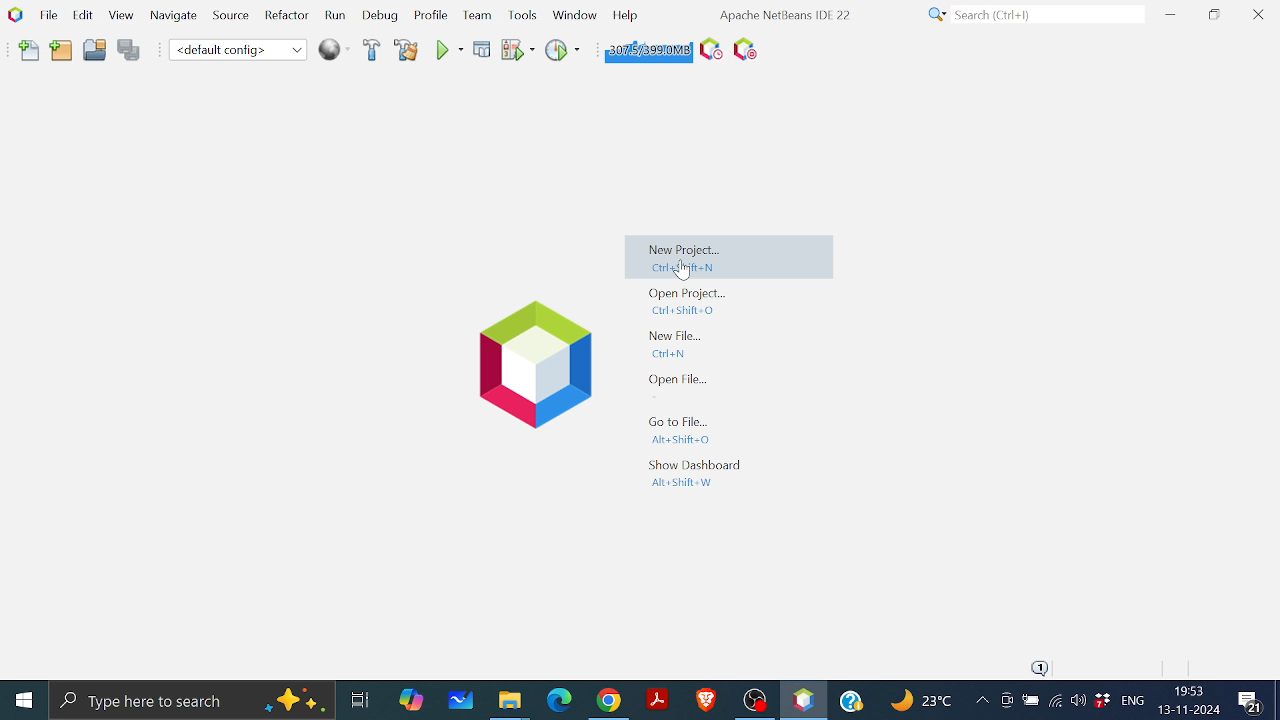 This screenshot has width=1280, height=720. What do you see at coordinates (282, 16) in the screenshot?
I see `Refractor` at bounding box center [282, 16].